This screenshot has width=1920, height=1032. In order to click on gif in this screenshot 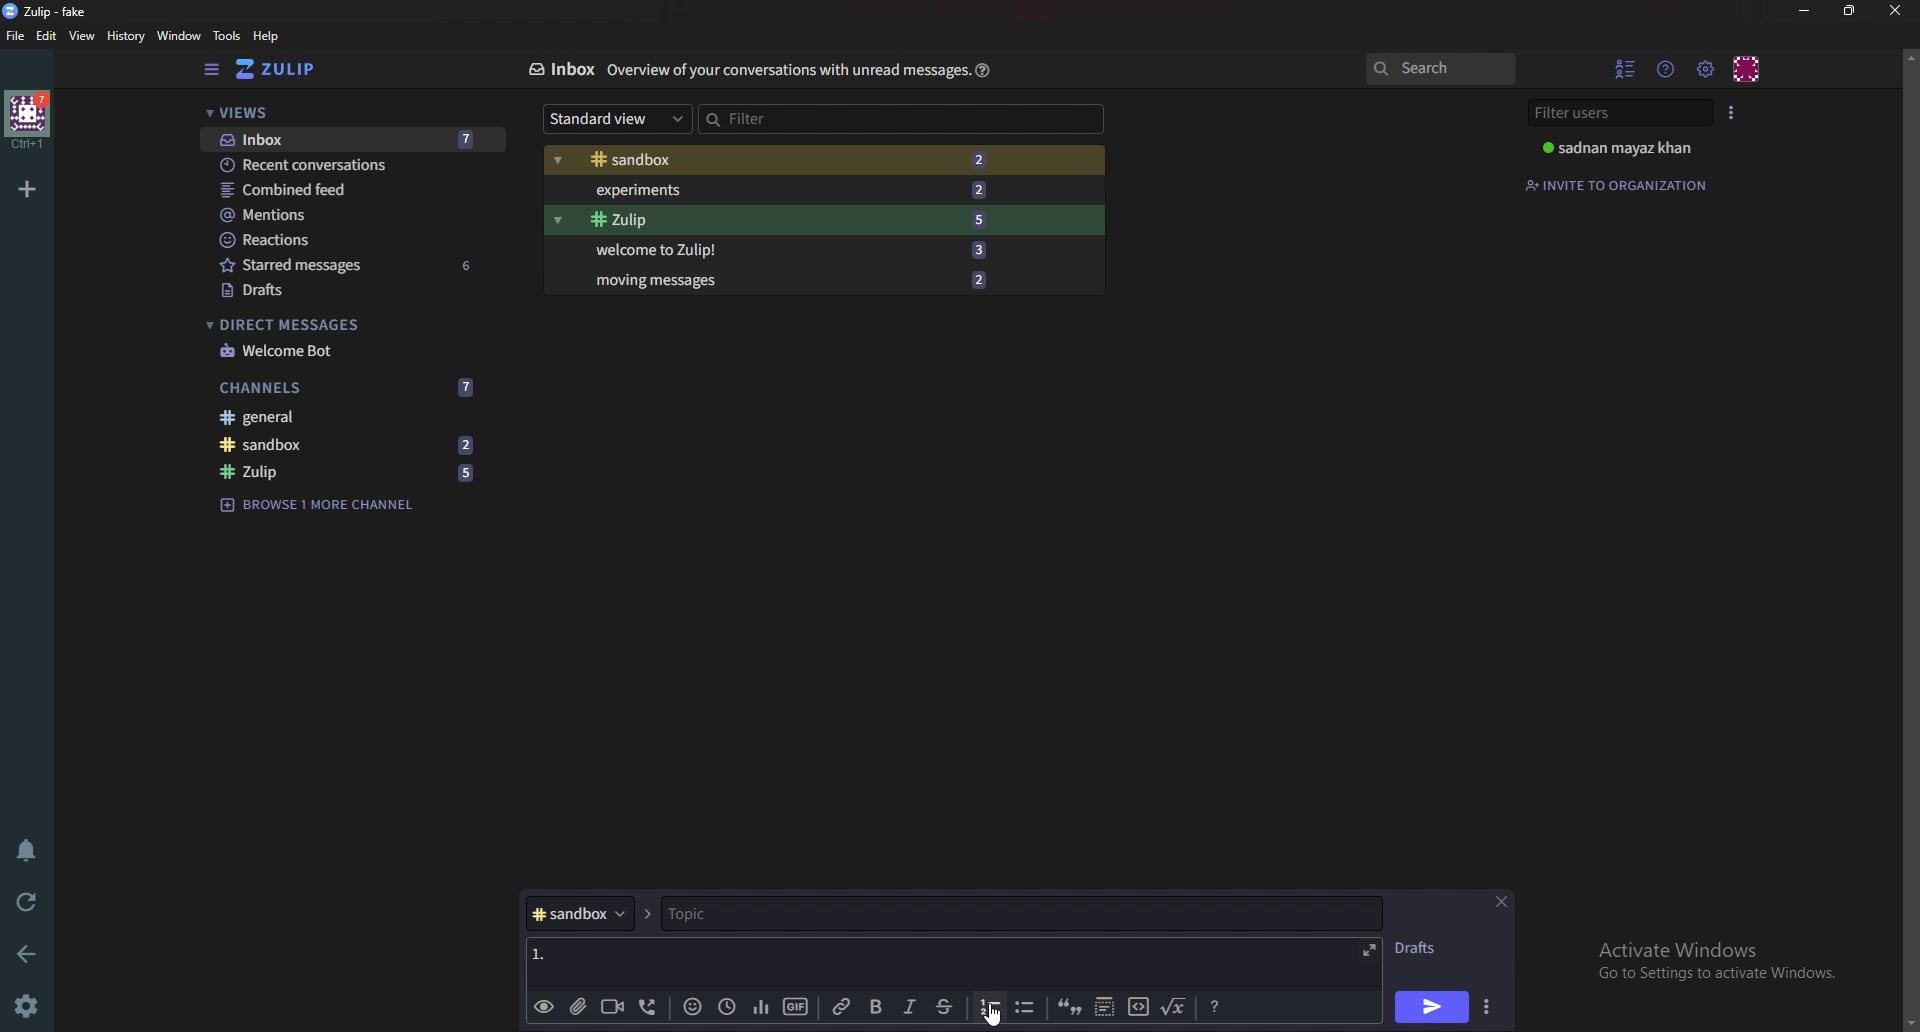, I will do `click(794, 1004)`.